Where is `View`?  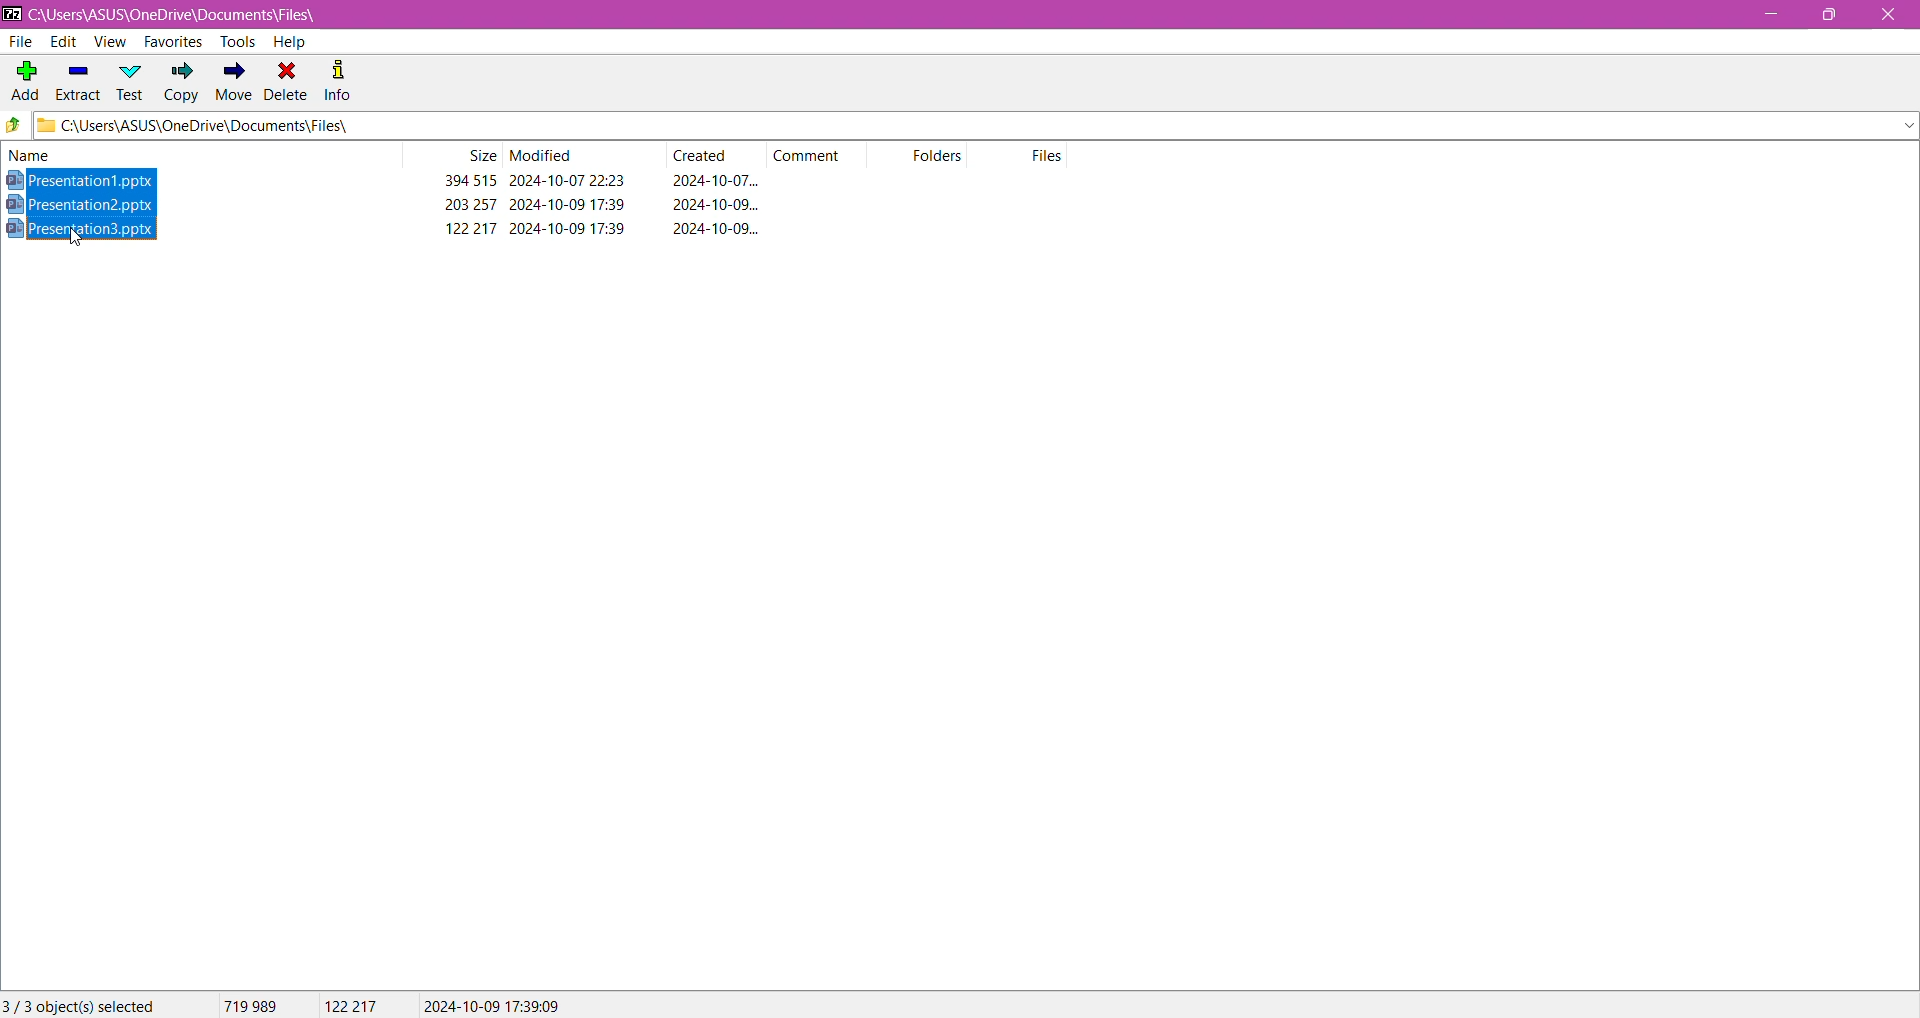 View is located at coordinates (109, 42).